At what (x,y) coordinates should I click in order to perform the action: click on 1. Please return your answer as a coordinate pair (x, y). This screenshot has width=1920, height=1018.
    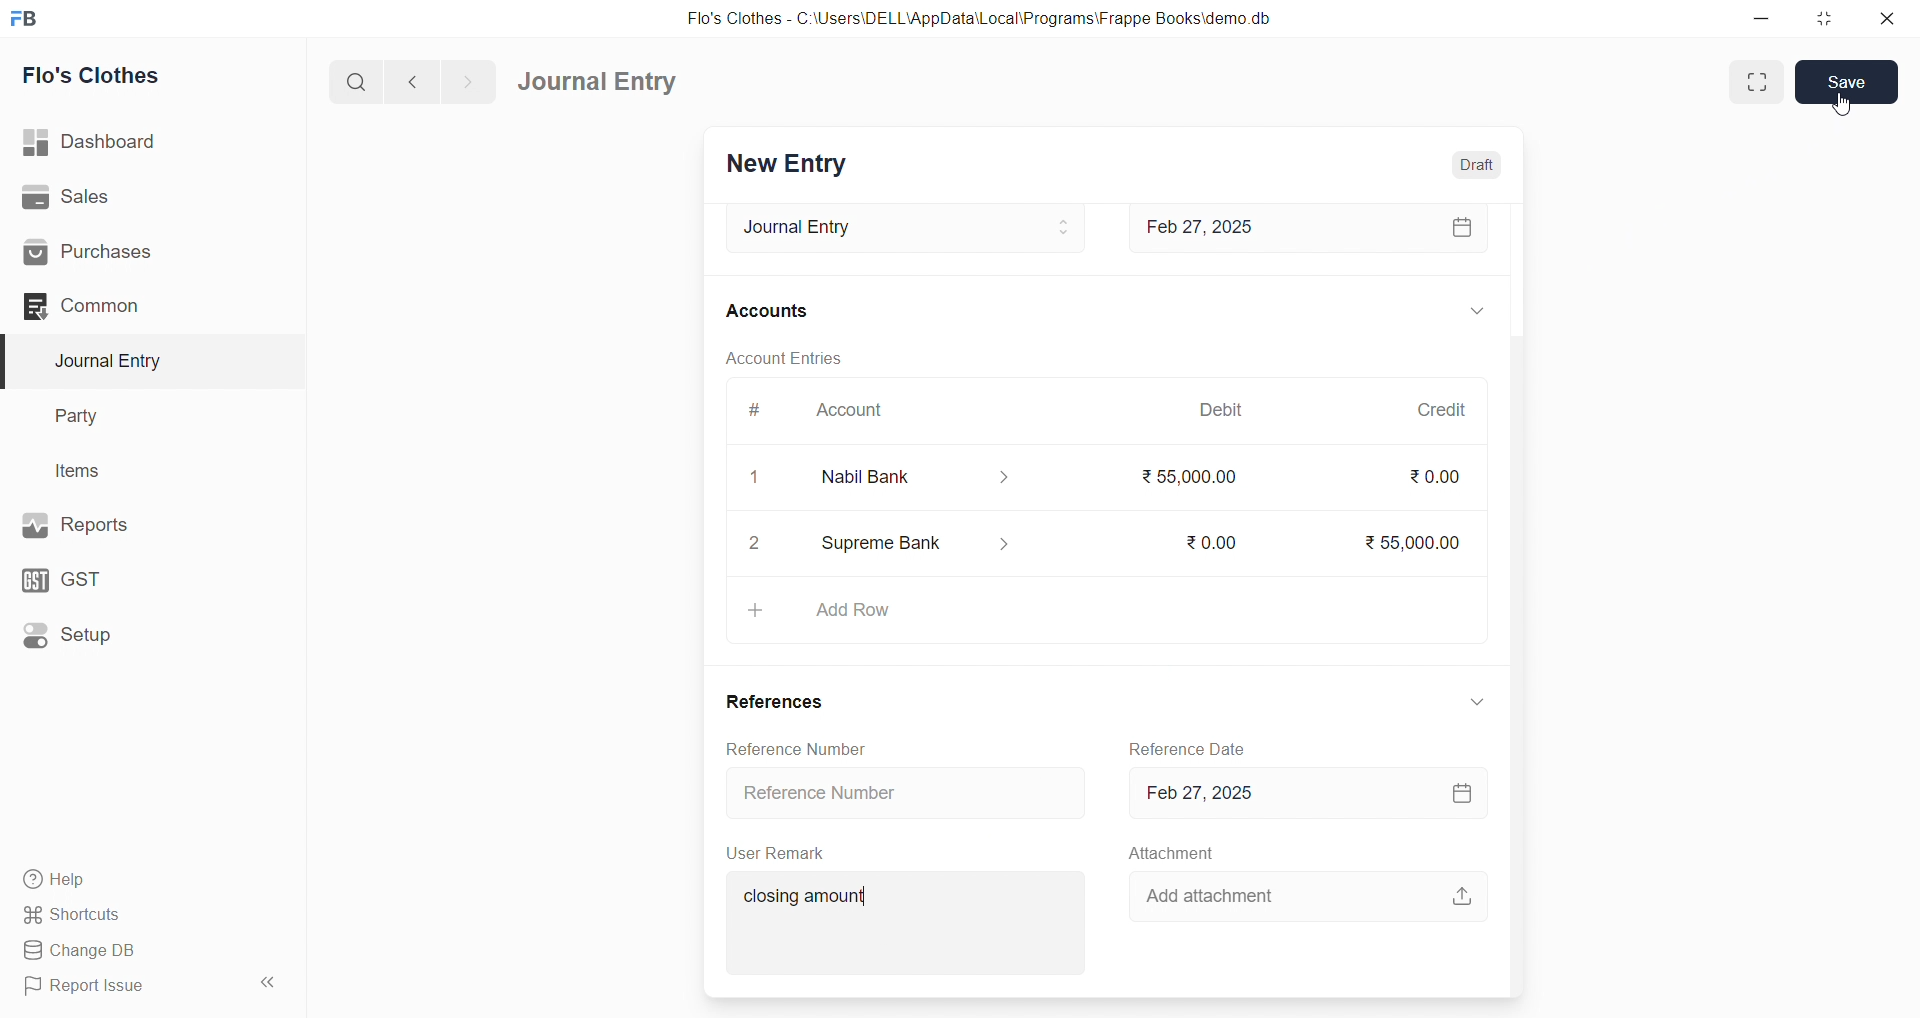
    Looking at the image, I should click on (757, 478).